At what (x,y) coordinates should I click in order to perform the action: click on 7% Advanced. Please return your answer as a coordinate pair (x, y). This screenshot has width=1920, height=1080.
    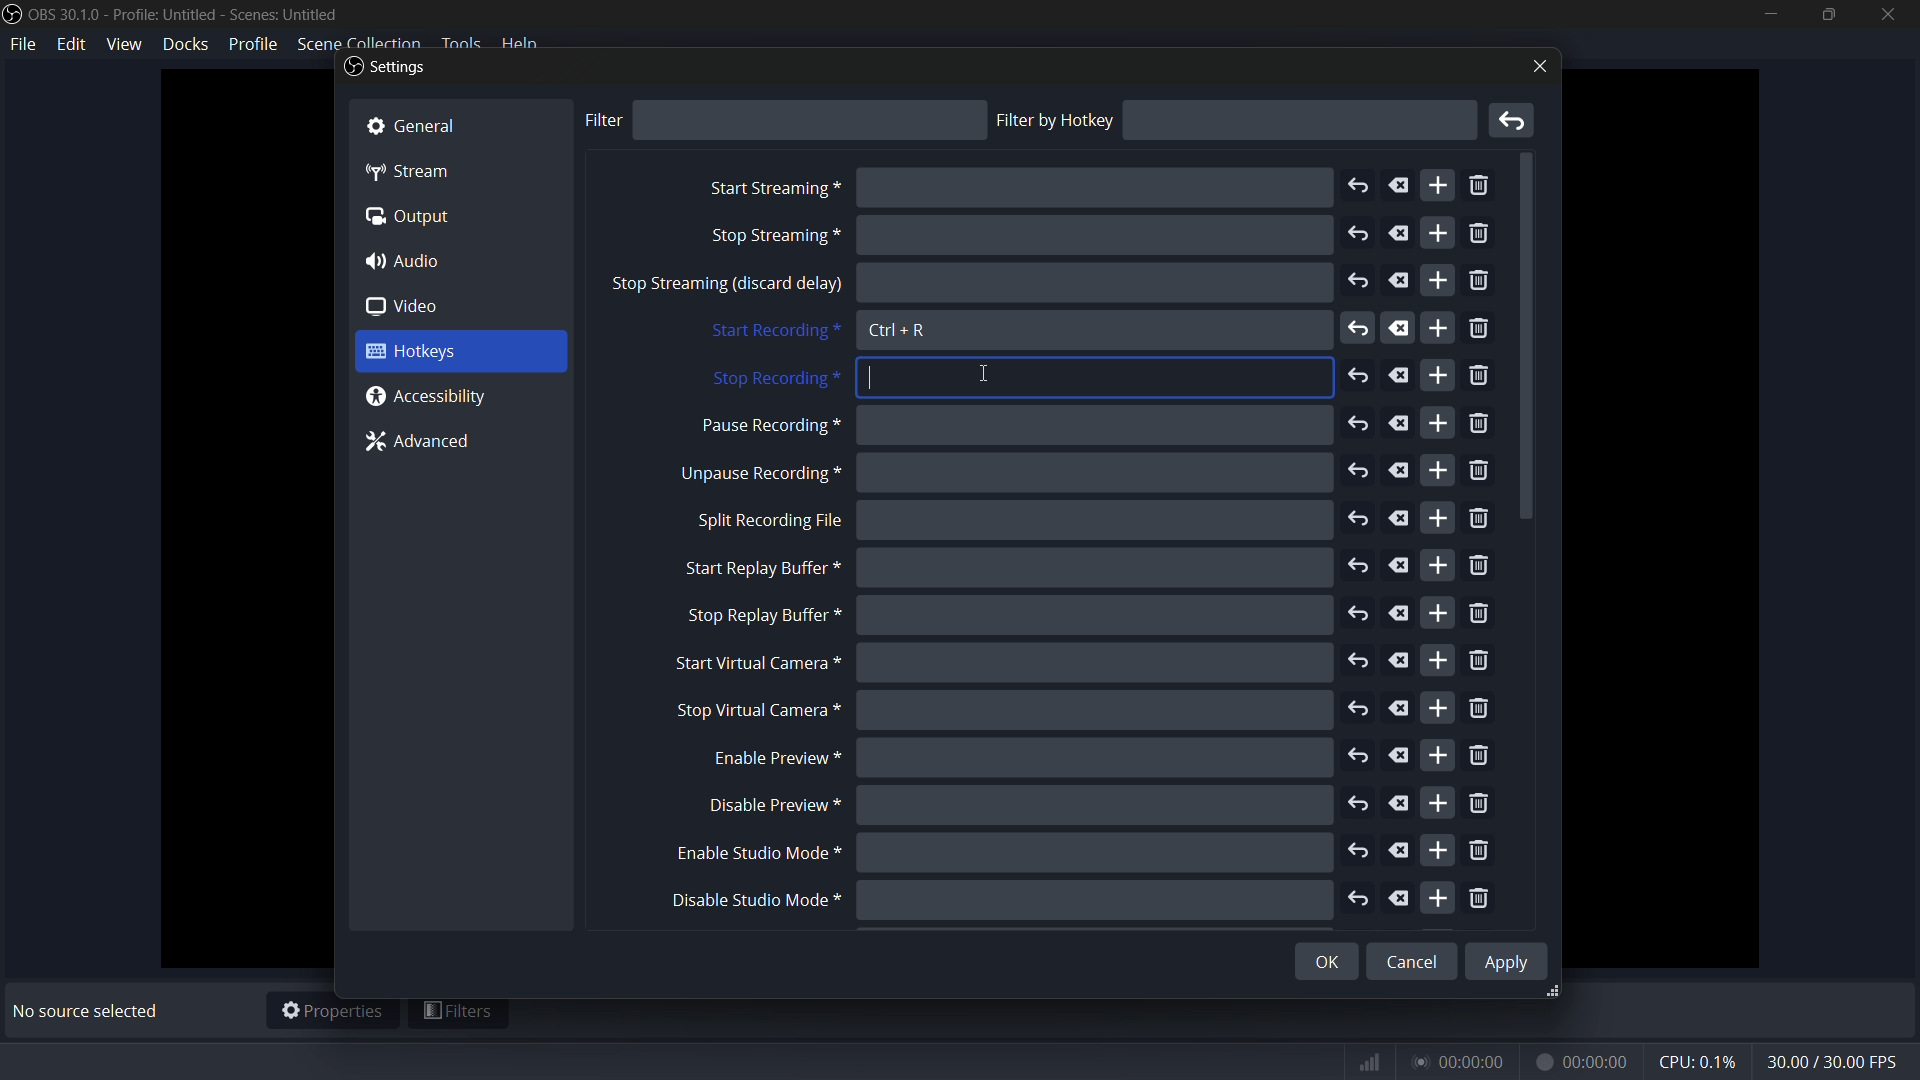
    Looking at the image, I should click on (427, 444).